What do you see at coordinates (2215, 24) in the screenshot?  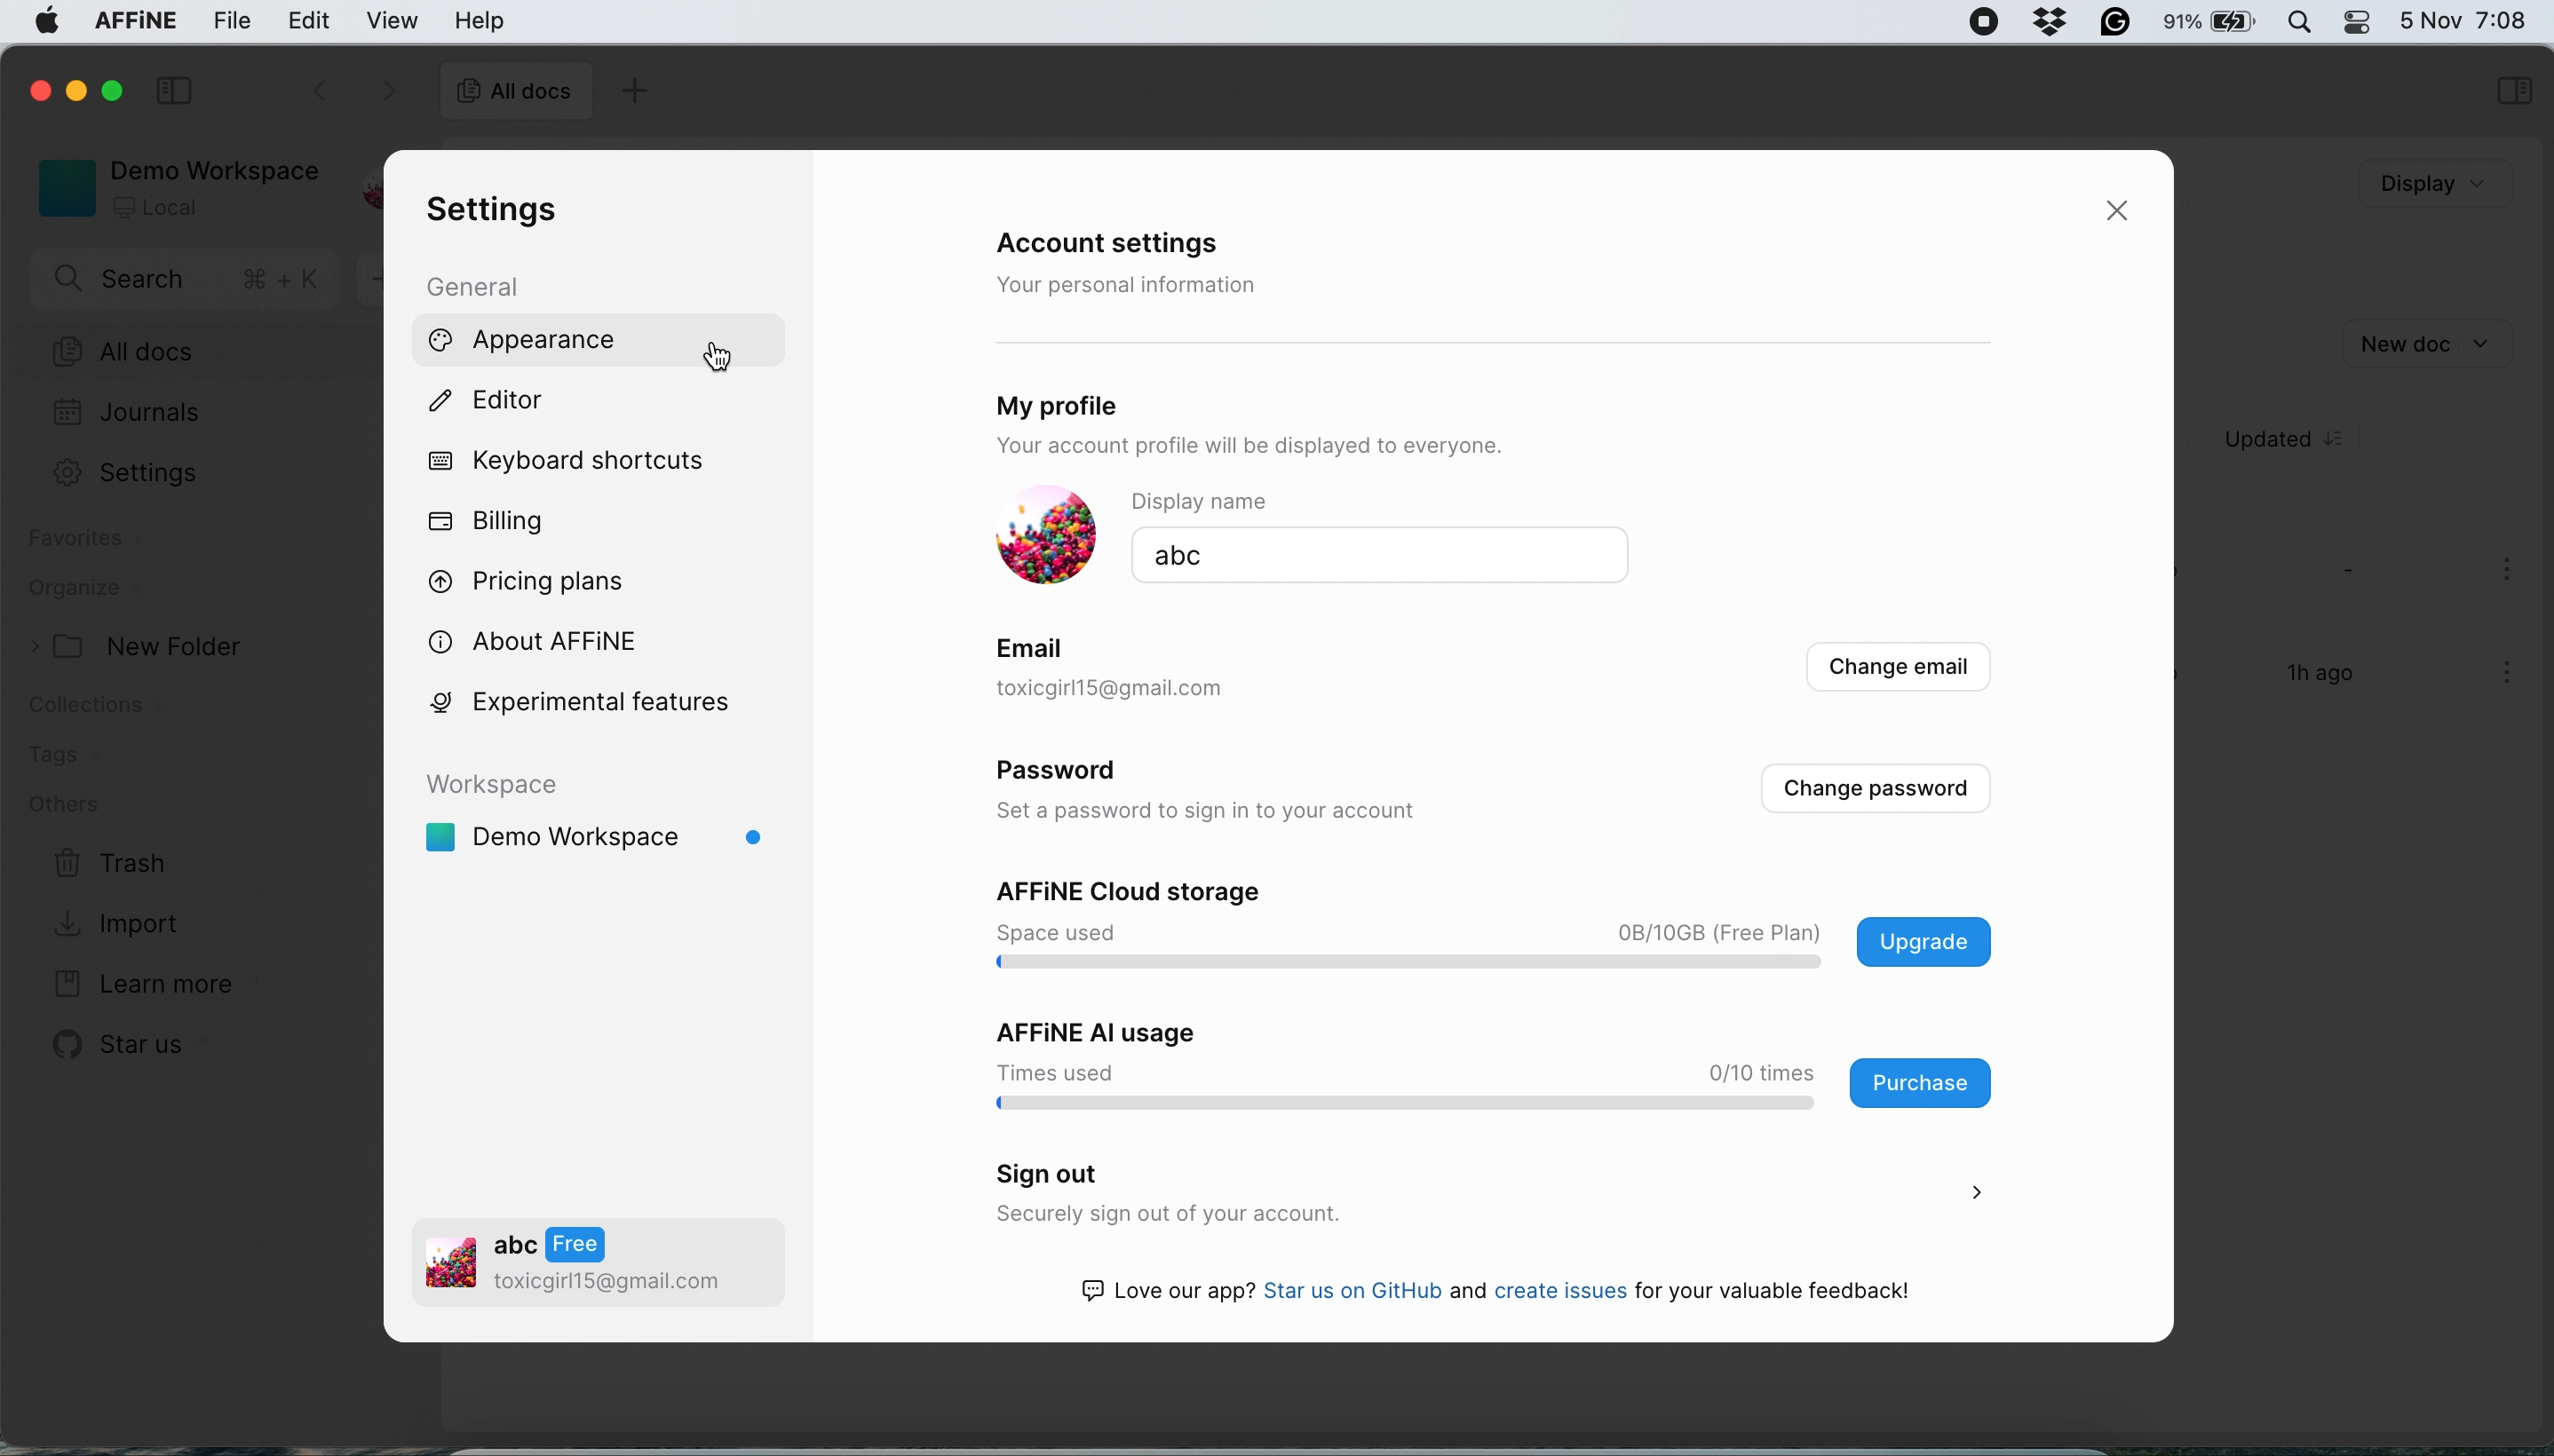 I see `battery` at bounding box center [2215, 24].